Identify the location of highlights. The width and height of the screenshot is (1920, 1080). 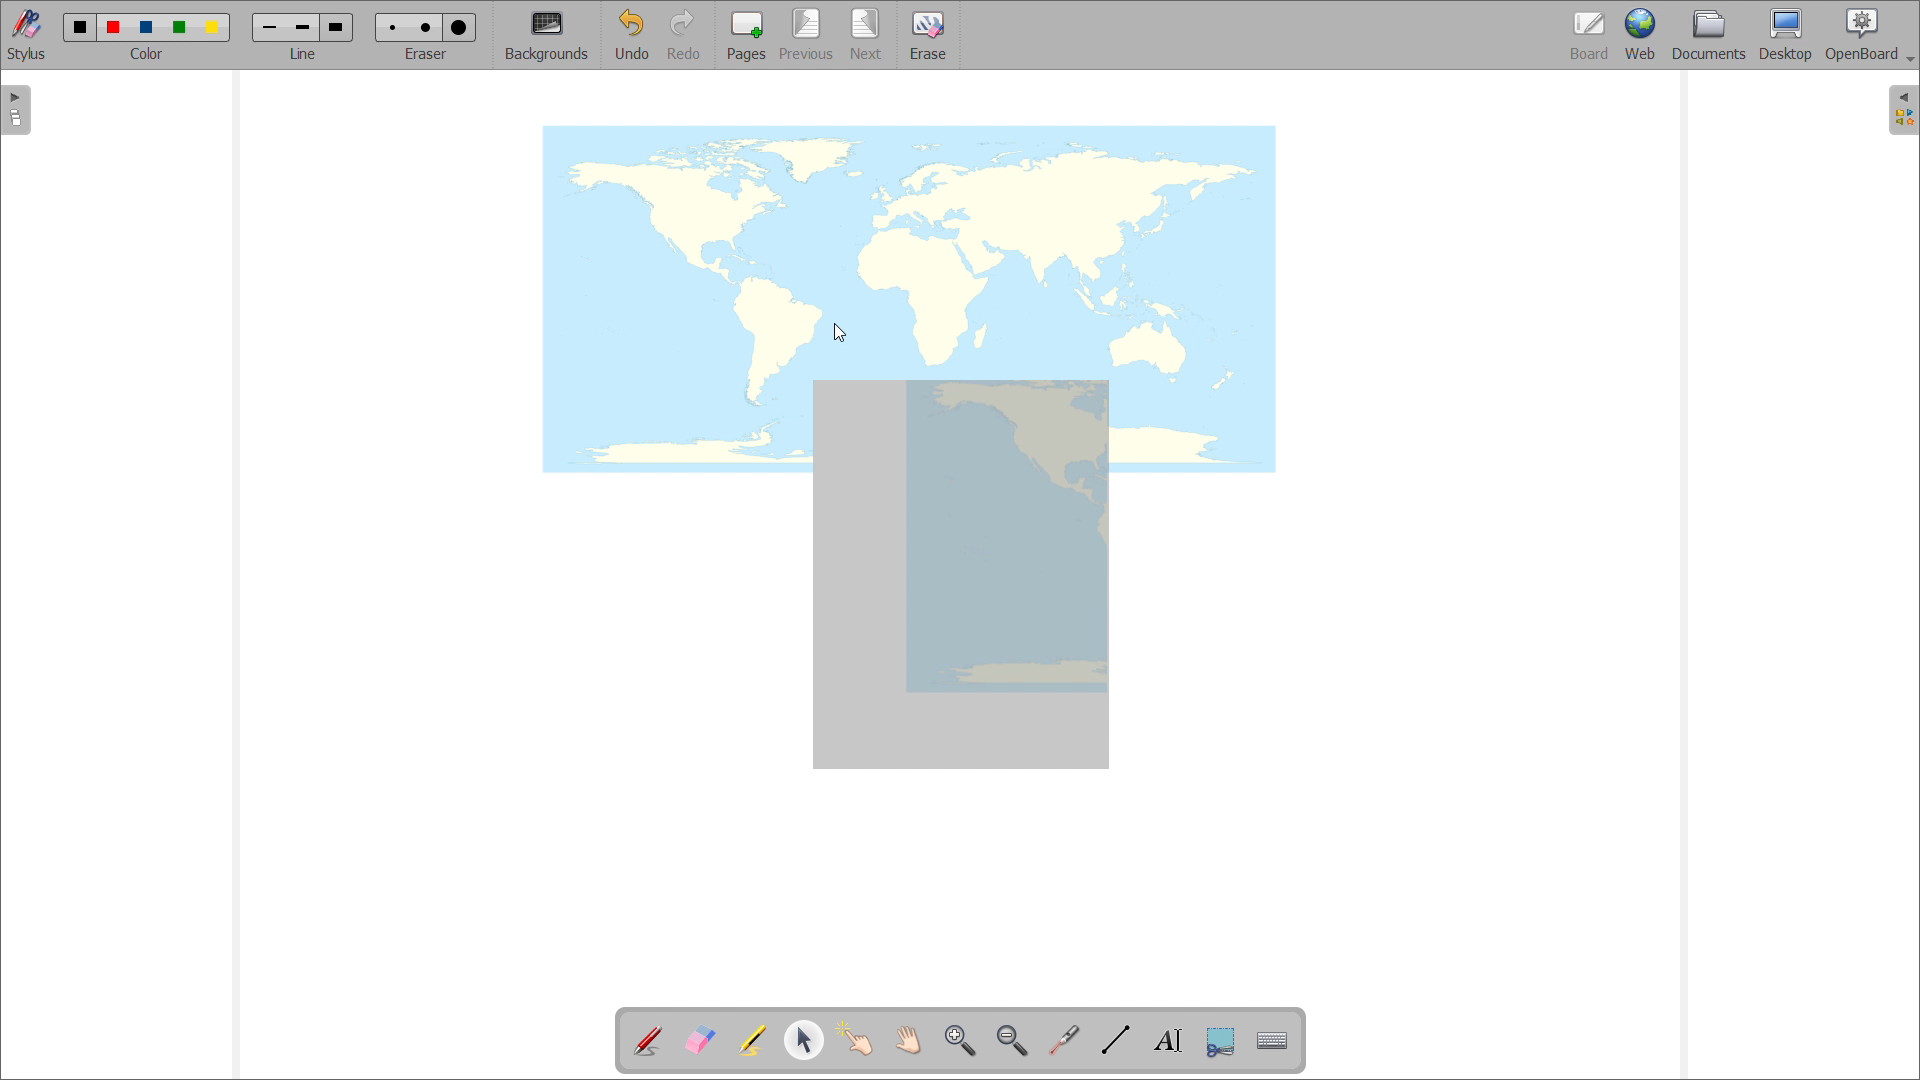
(751, 1041).